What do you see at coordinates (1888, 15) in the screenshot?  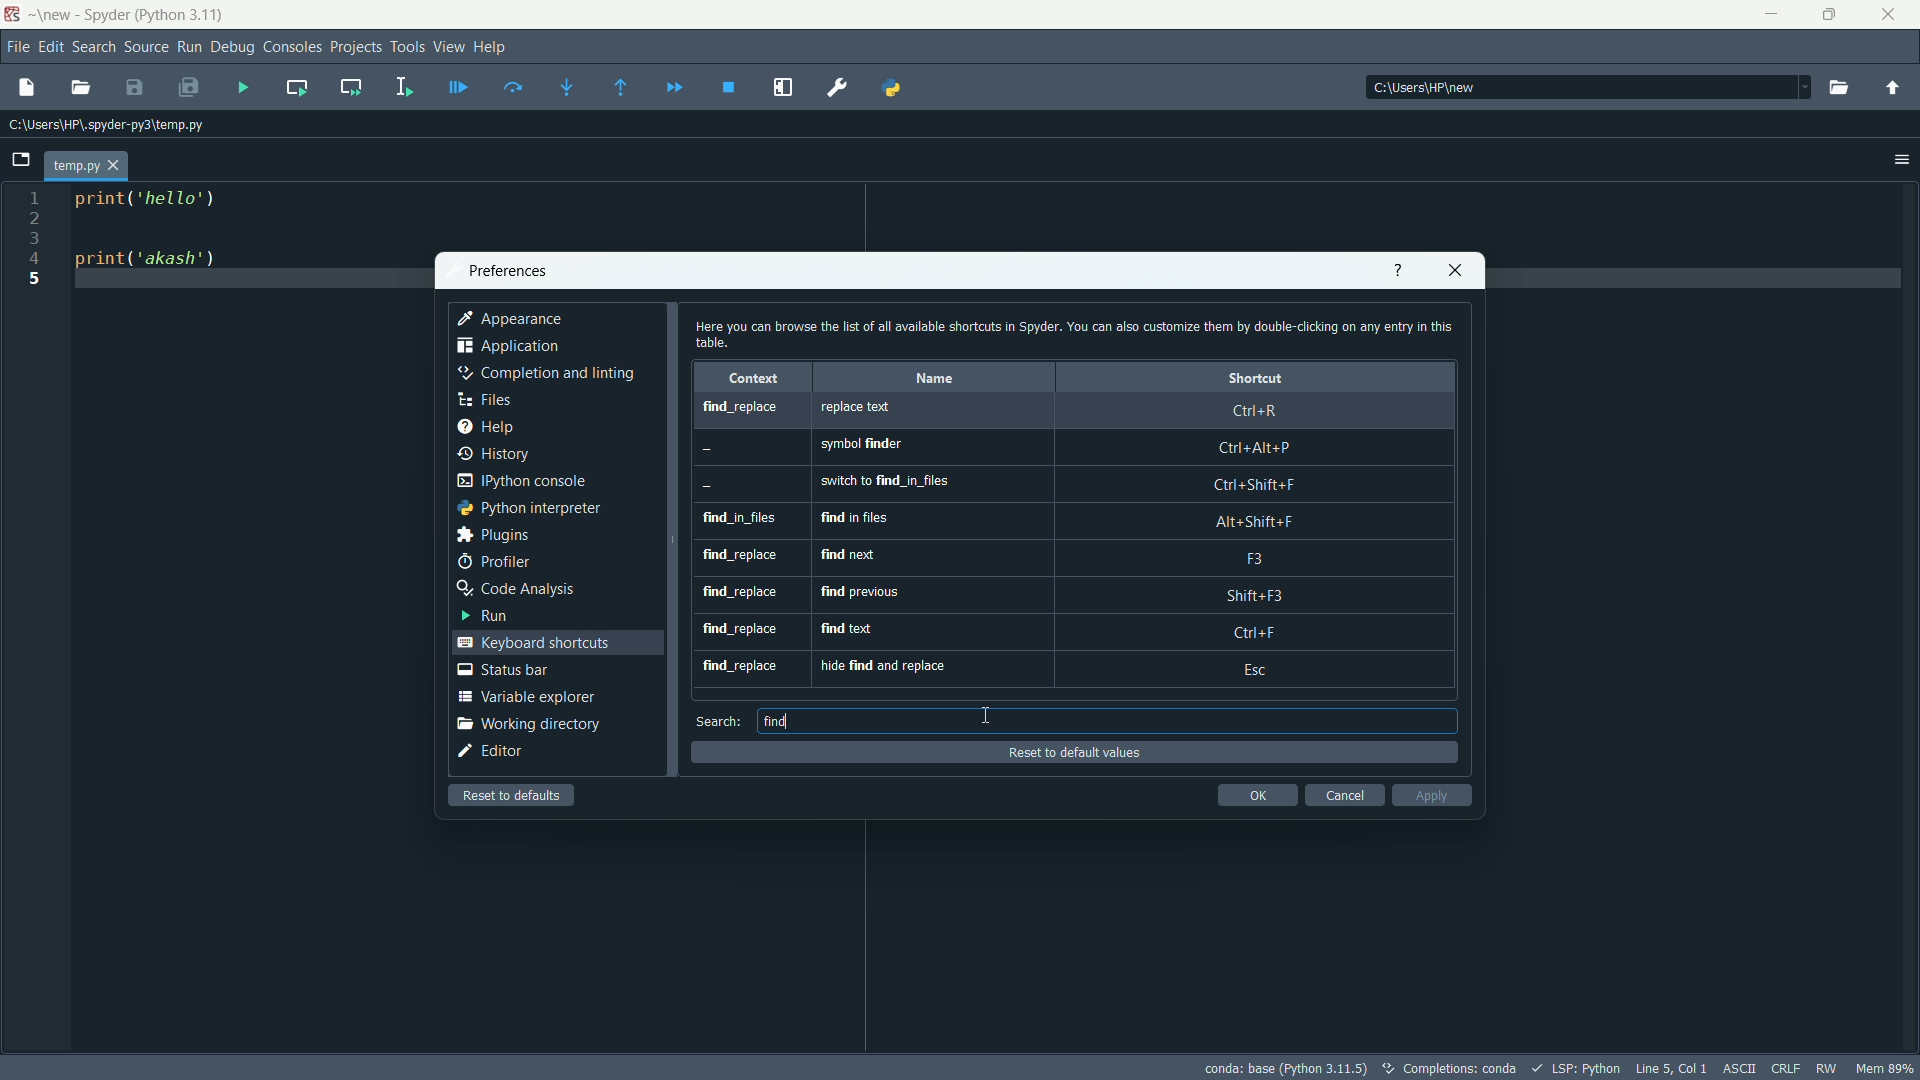 I see `close app` at bounding box center [1888, 15].